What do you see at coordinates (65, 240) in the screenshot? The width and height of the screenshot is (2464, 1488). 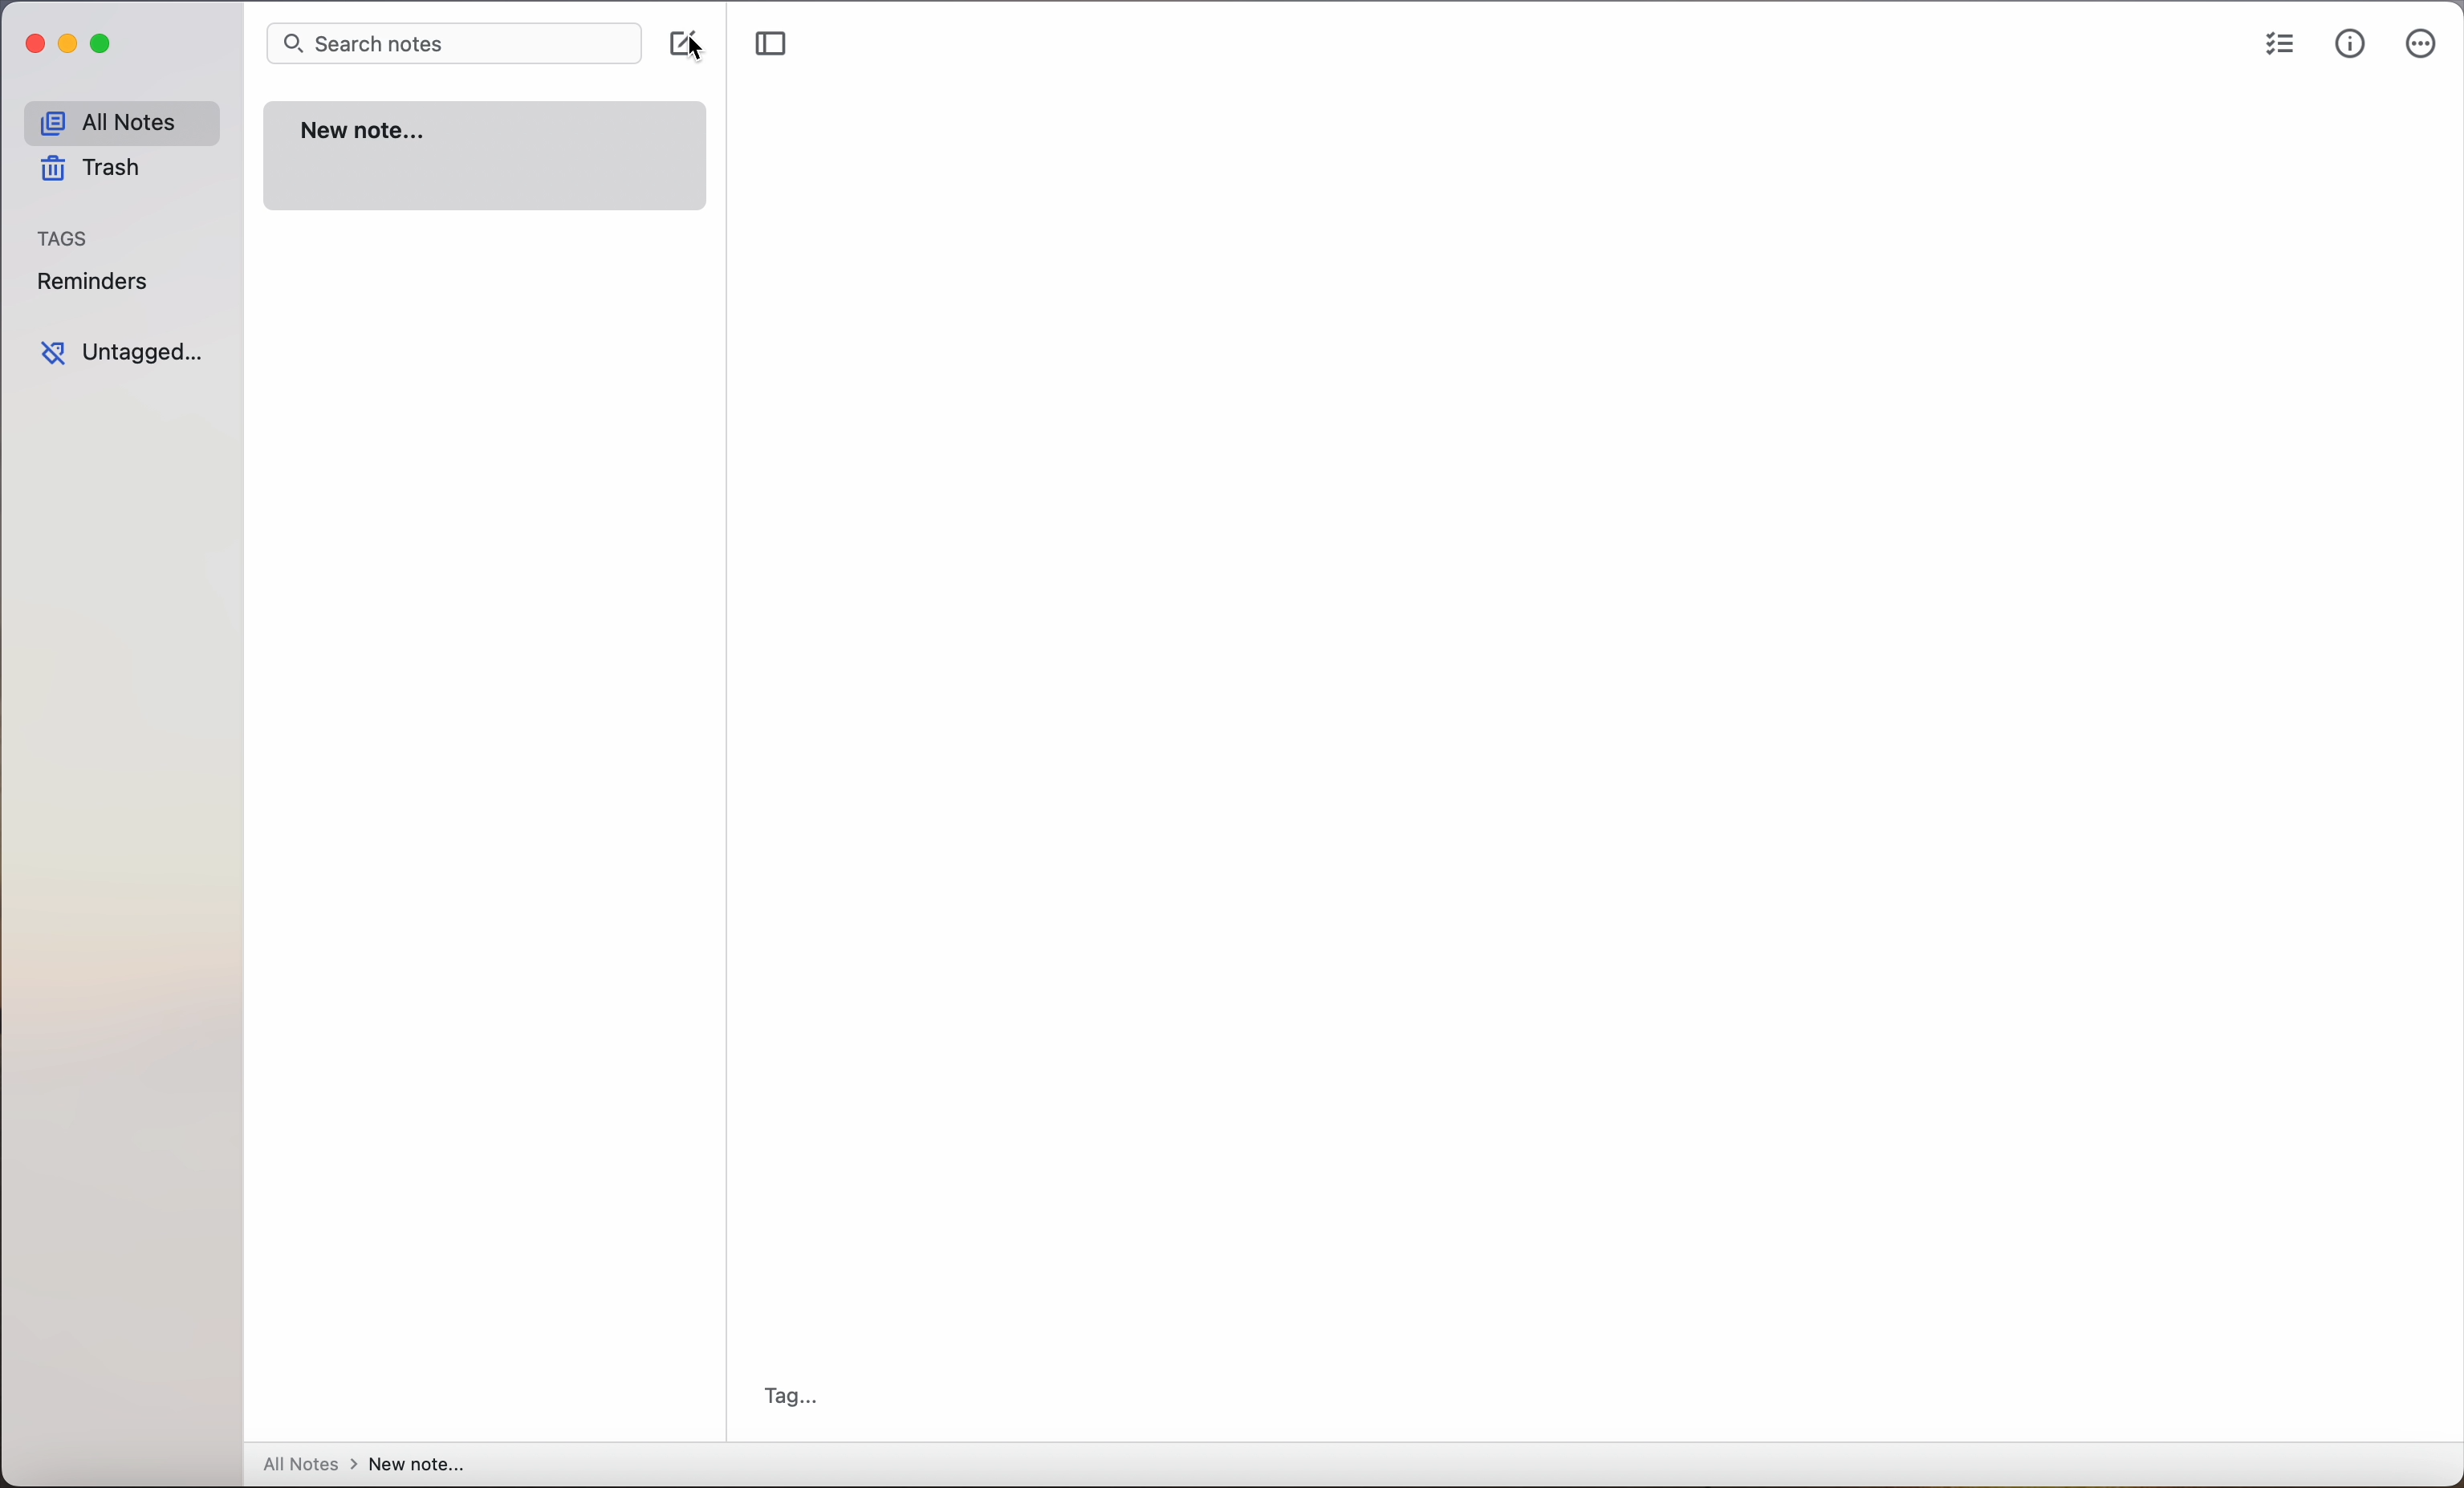 I see `tags` at bounding box center [65, 240].